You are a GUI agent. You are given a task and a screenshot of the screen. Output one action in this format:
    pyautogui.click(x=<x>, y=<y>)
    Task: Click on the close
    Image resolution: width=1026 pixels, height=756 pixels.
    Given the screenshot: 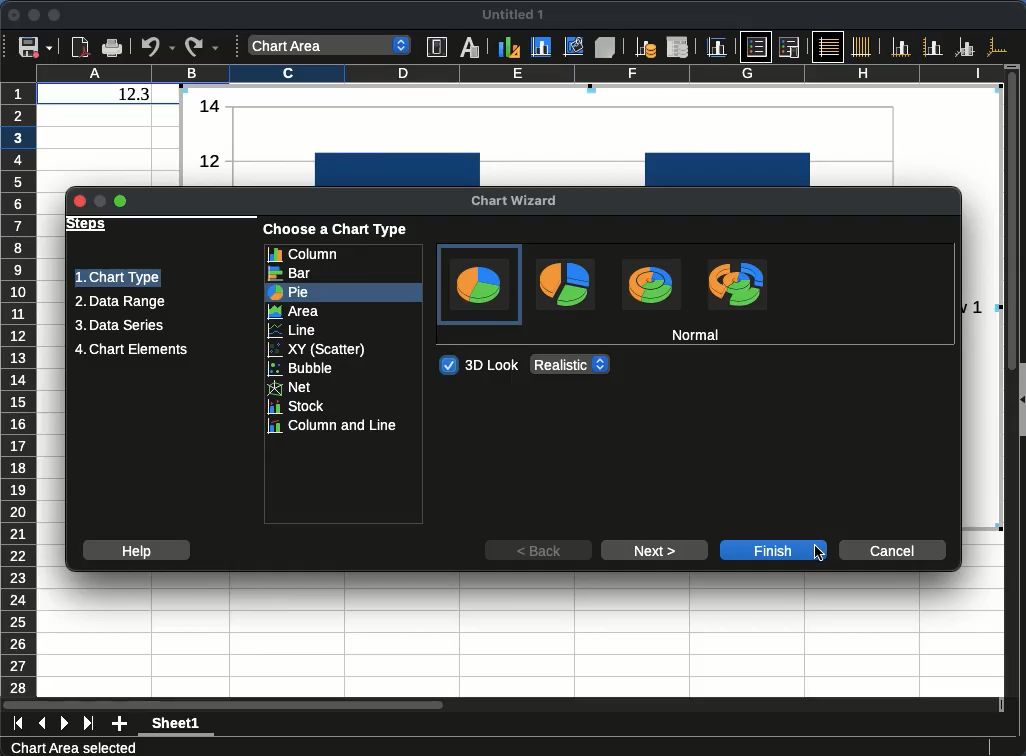 What is the action you would take?
    pyautogui.click(x=13, y=14)
    